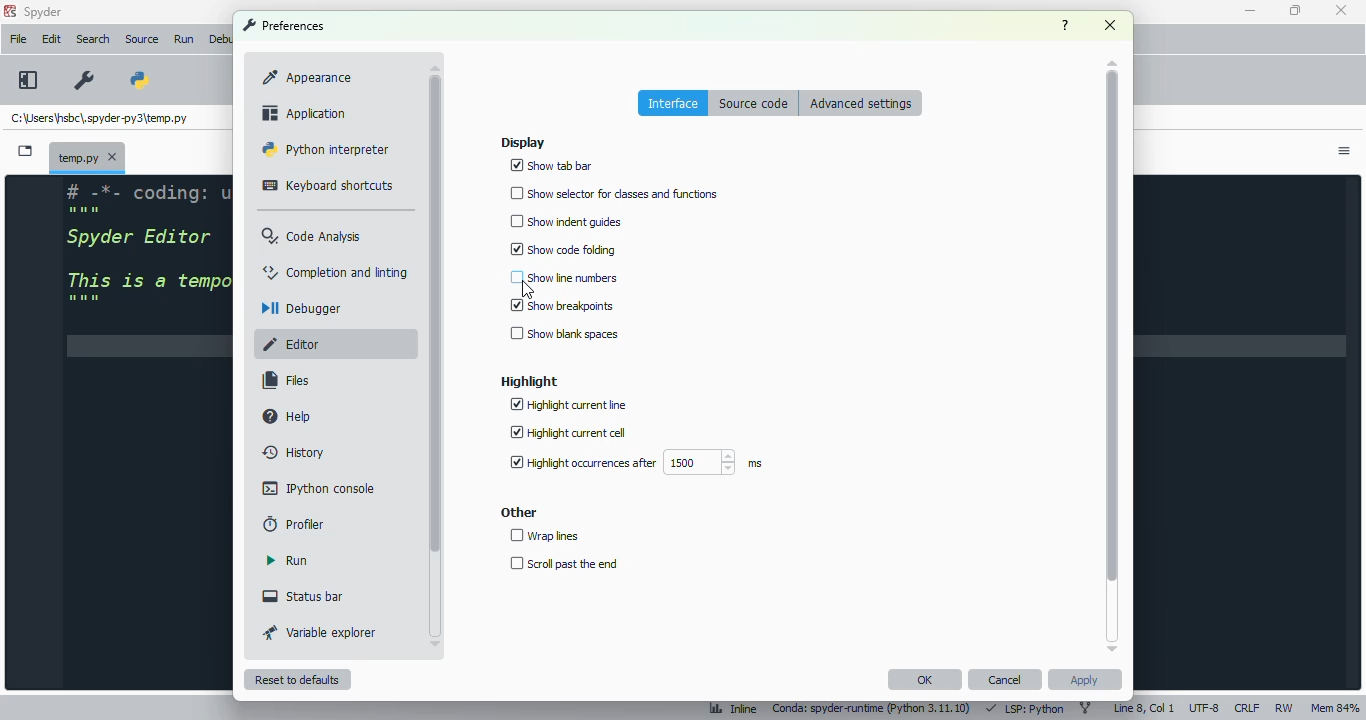 Image resolution: width=1366 pixels, height=720 pixels. What do you see at coordinates (563, 277) in the screenshot?
I see `show line numbers` at bounding box center [563, 277].